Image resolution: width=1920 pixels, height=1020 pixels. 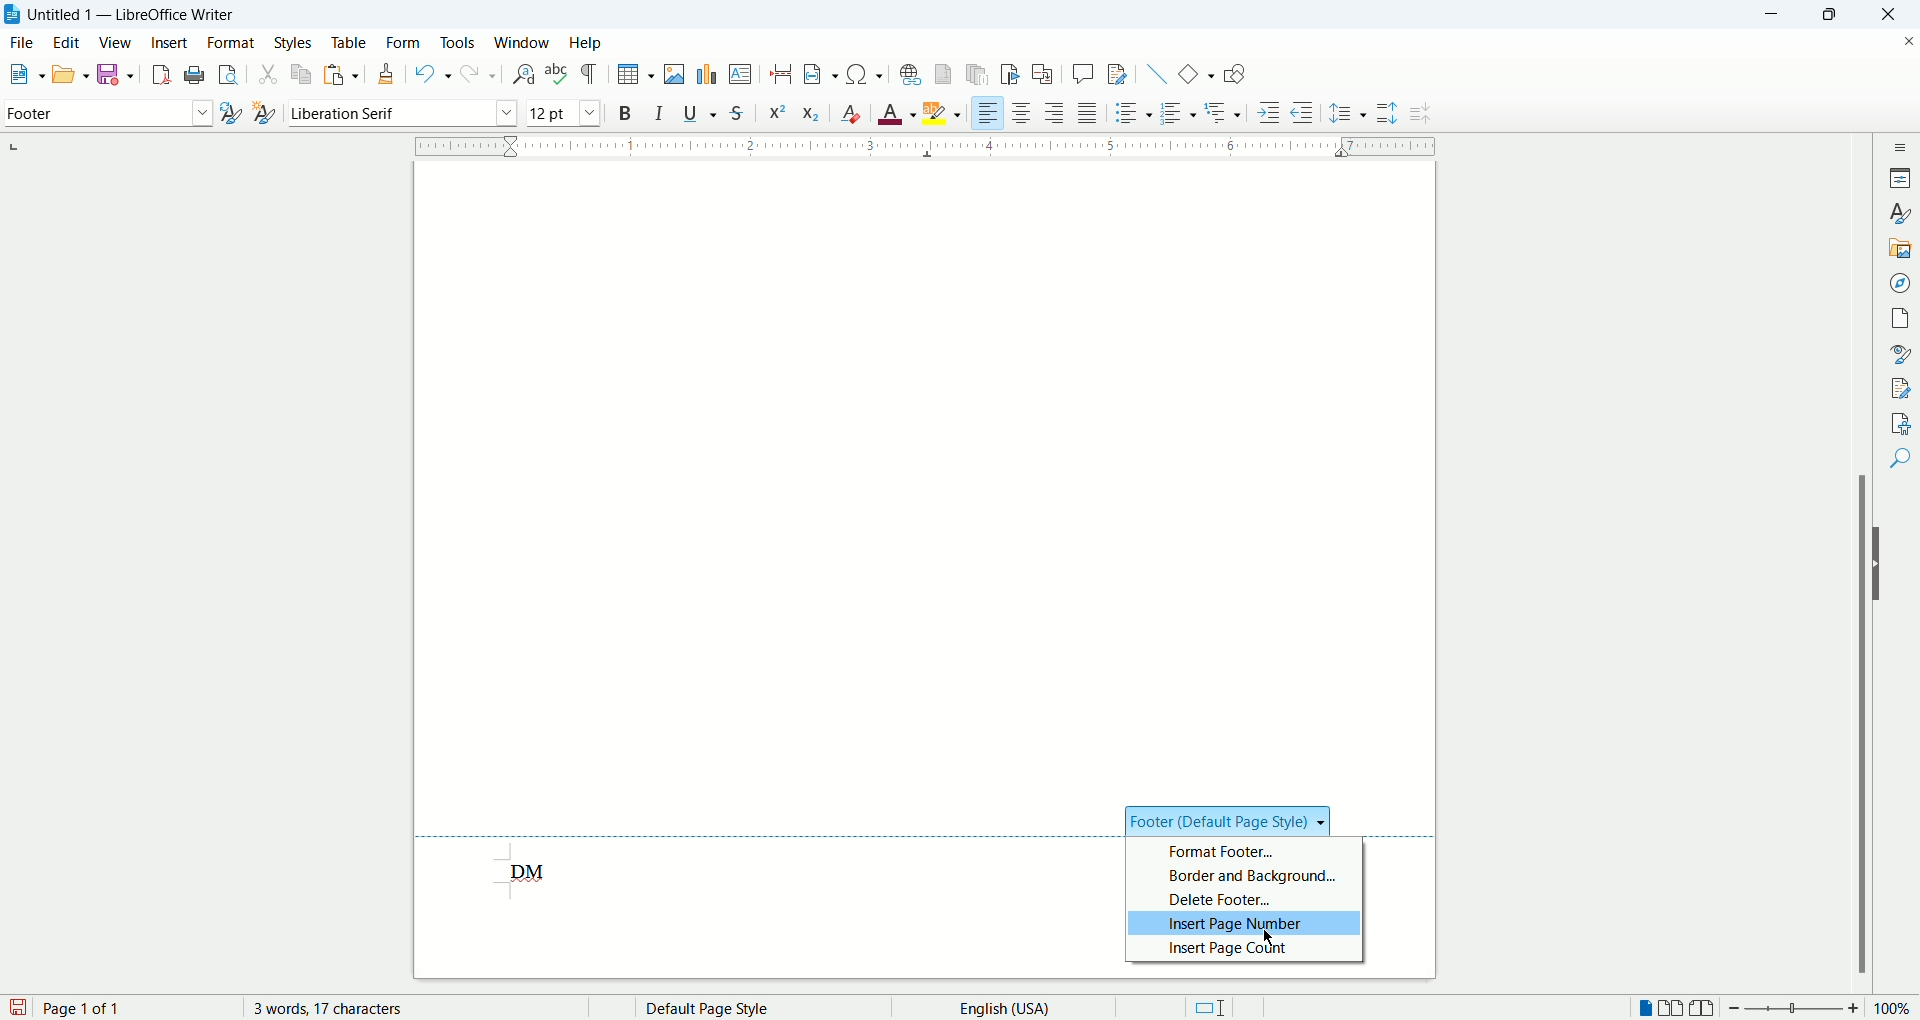 What do you see at coordinates (943, 114) in the screenshot?
I see `text highlighting` at bounding box center [943, 114].